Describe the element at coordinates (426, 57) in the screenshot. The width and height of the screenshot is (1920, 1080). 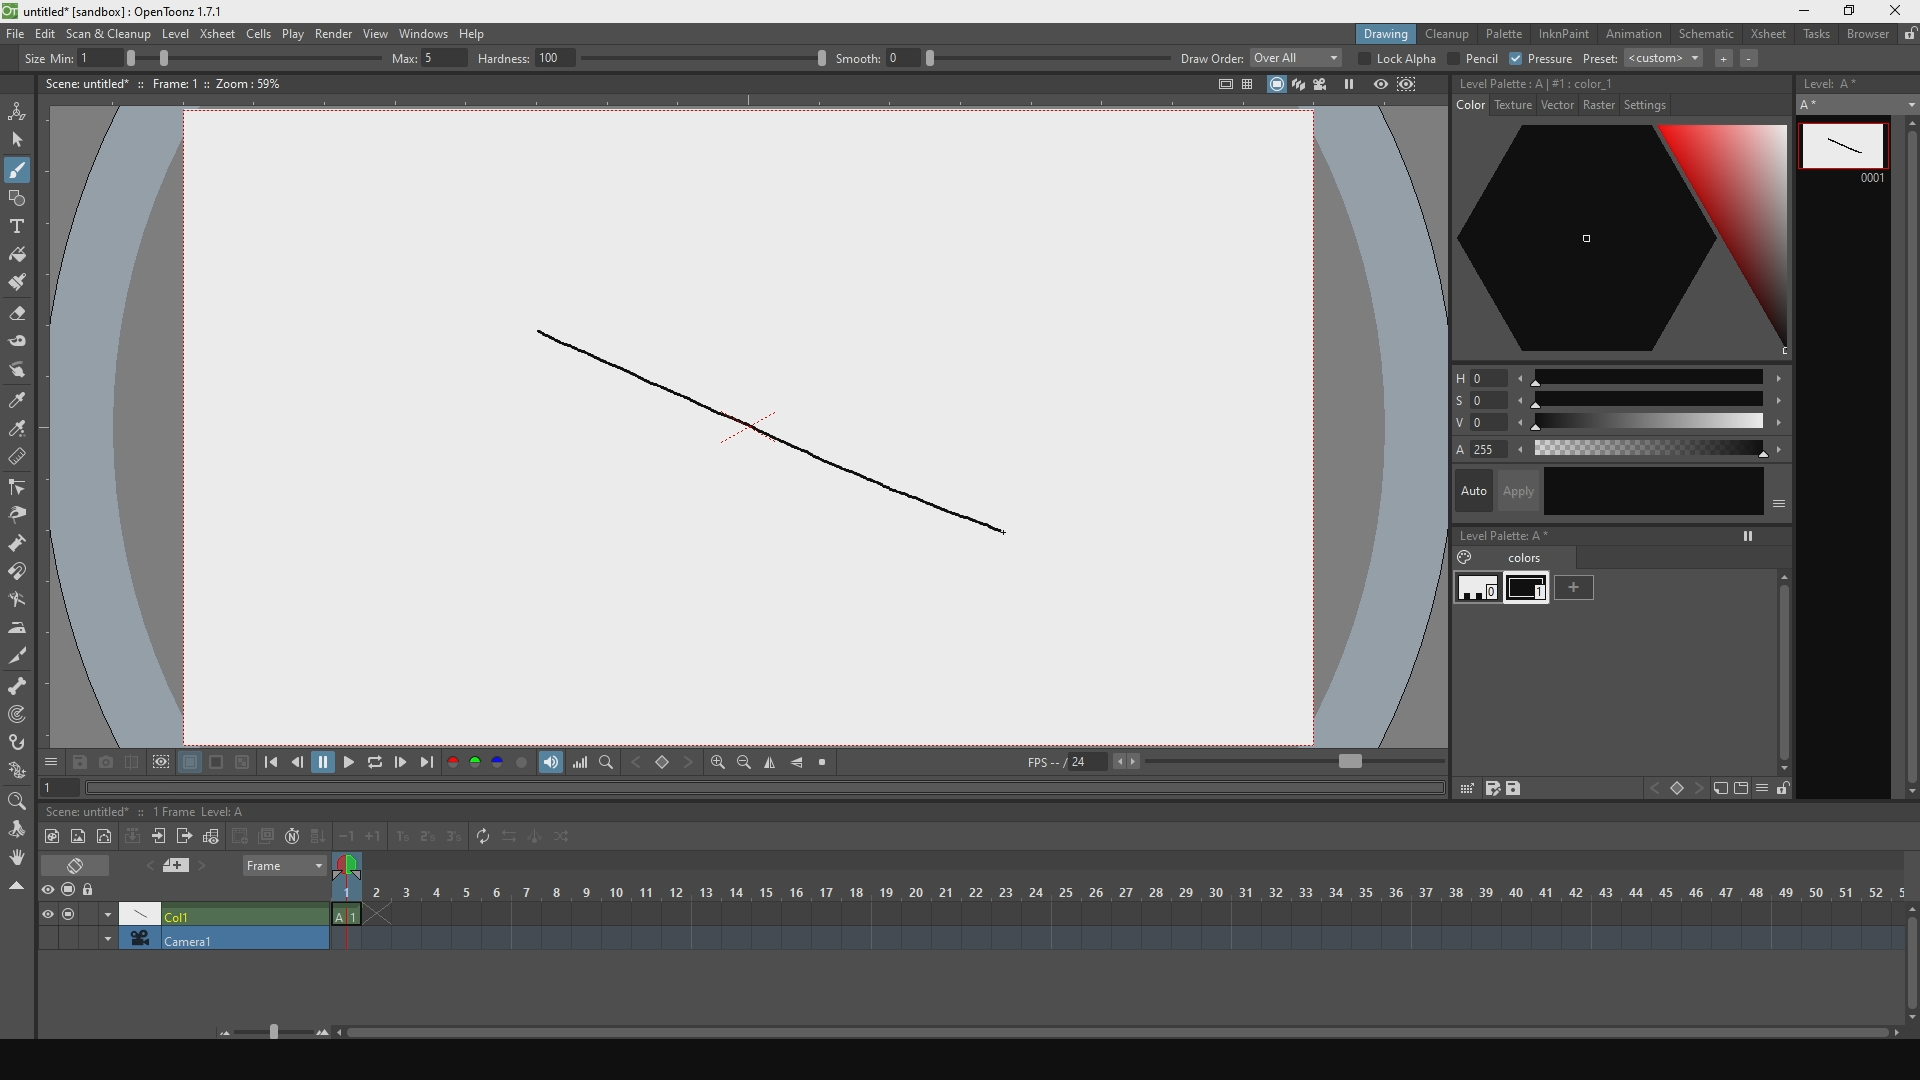
I see `max` at that location.